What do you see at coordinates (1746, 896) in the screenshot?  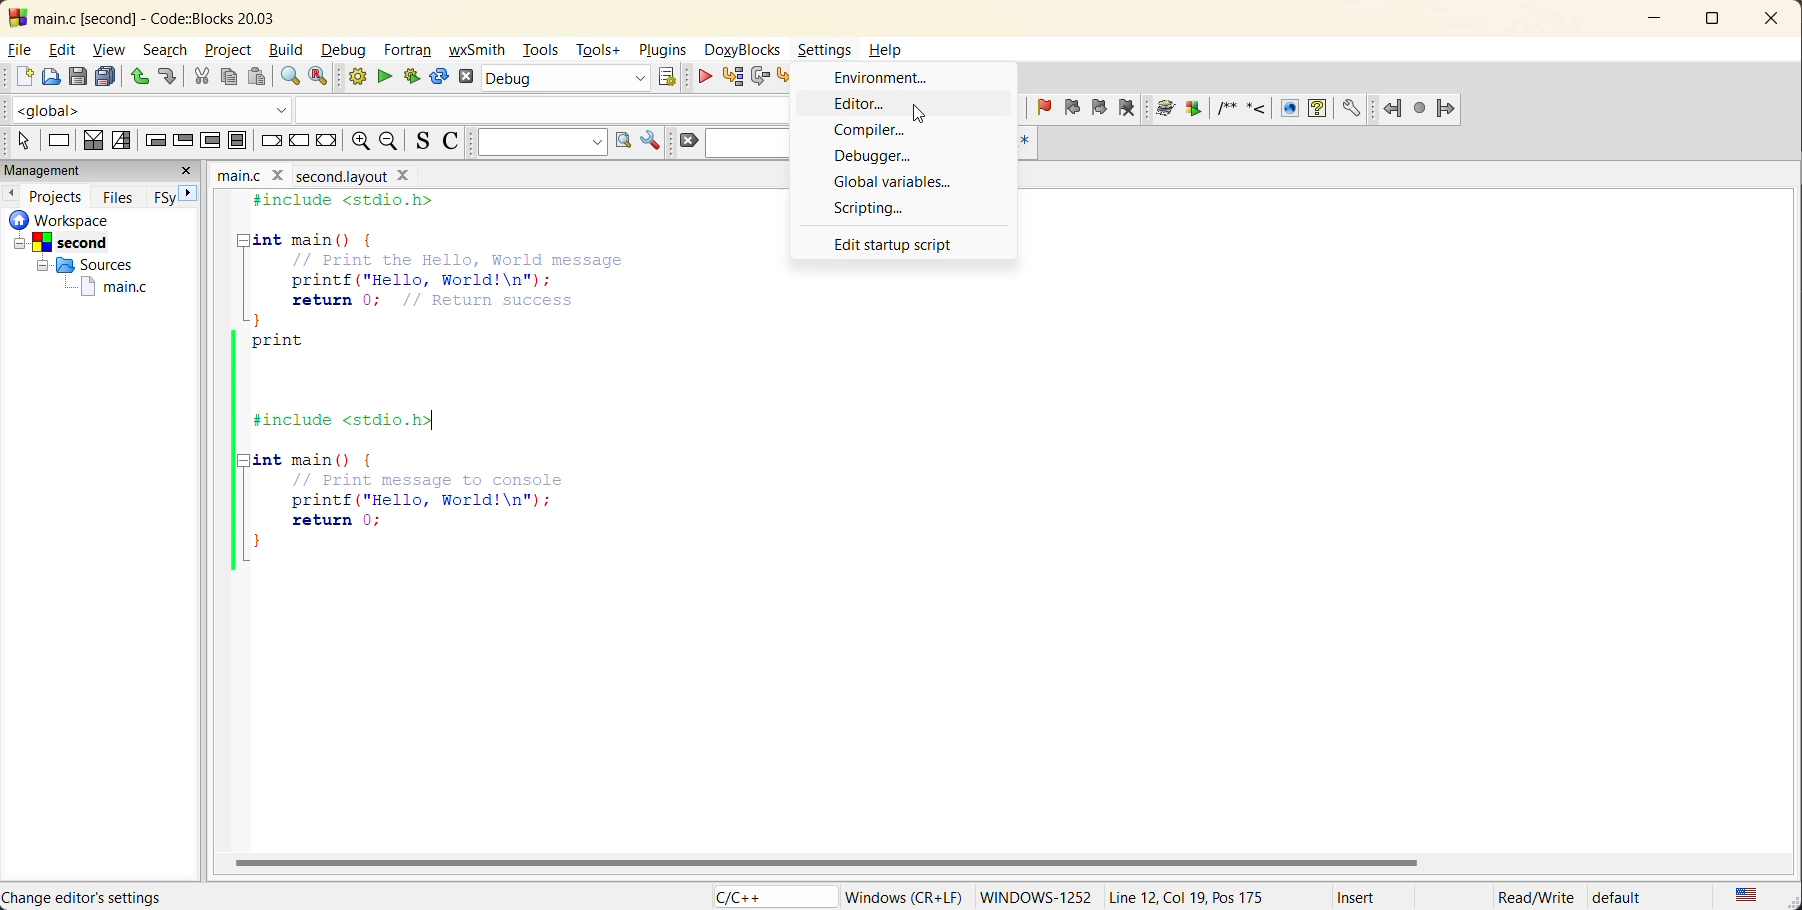 I see `text language` at bounding box center [1746, 896].